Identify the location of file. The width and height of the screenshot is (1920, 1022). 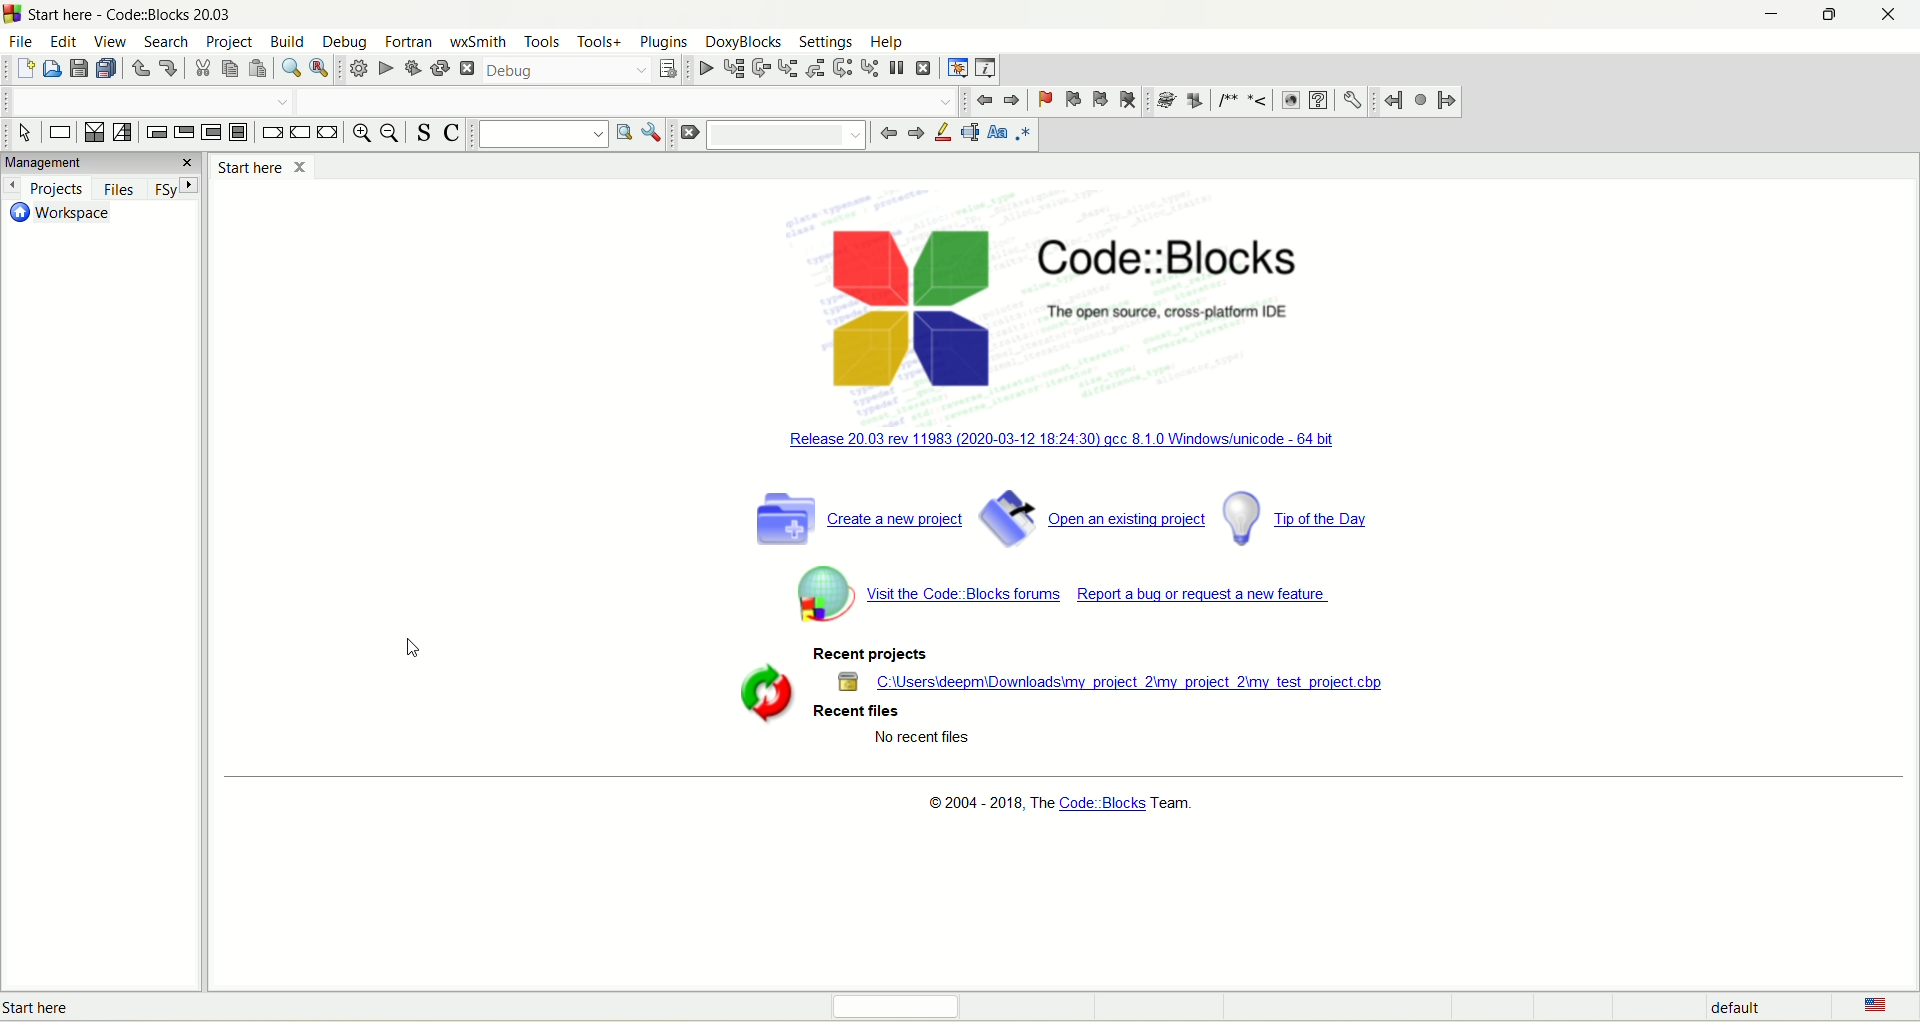
(22, 42).